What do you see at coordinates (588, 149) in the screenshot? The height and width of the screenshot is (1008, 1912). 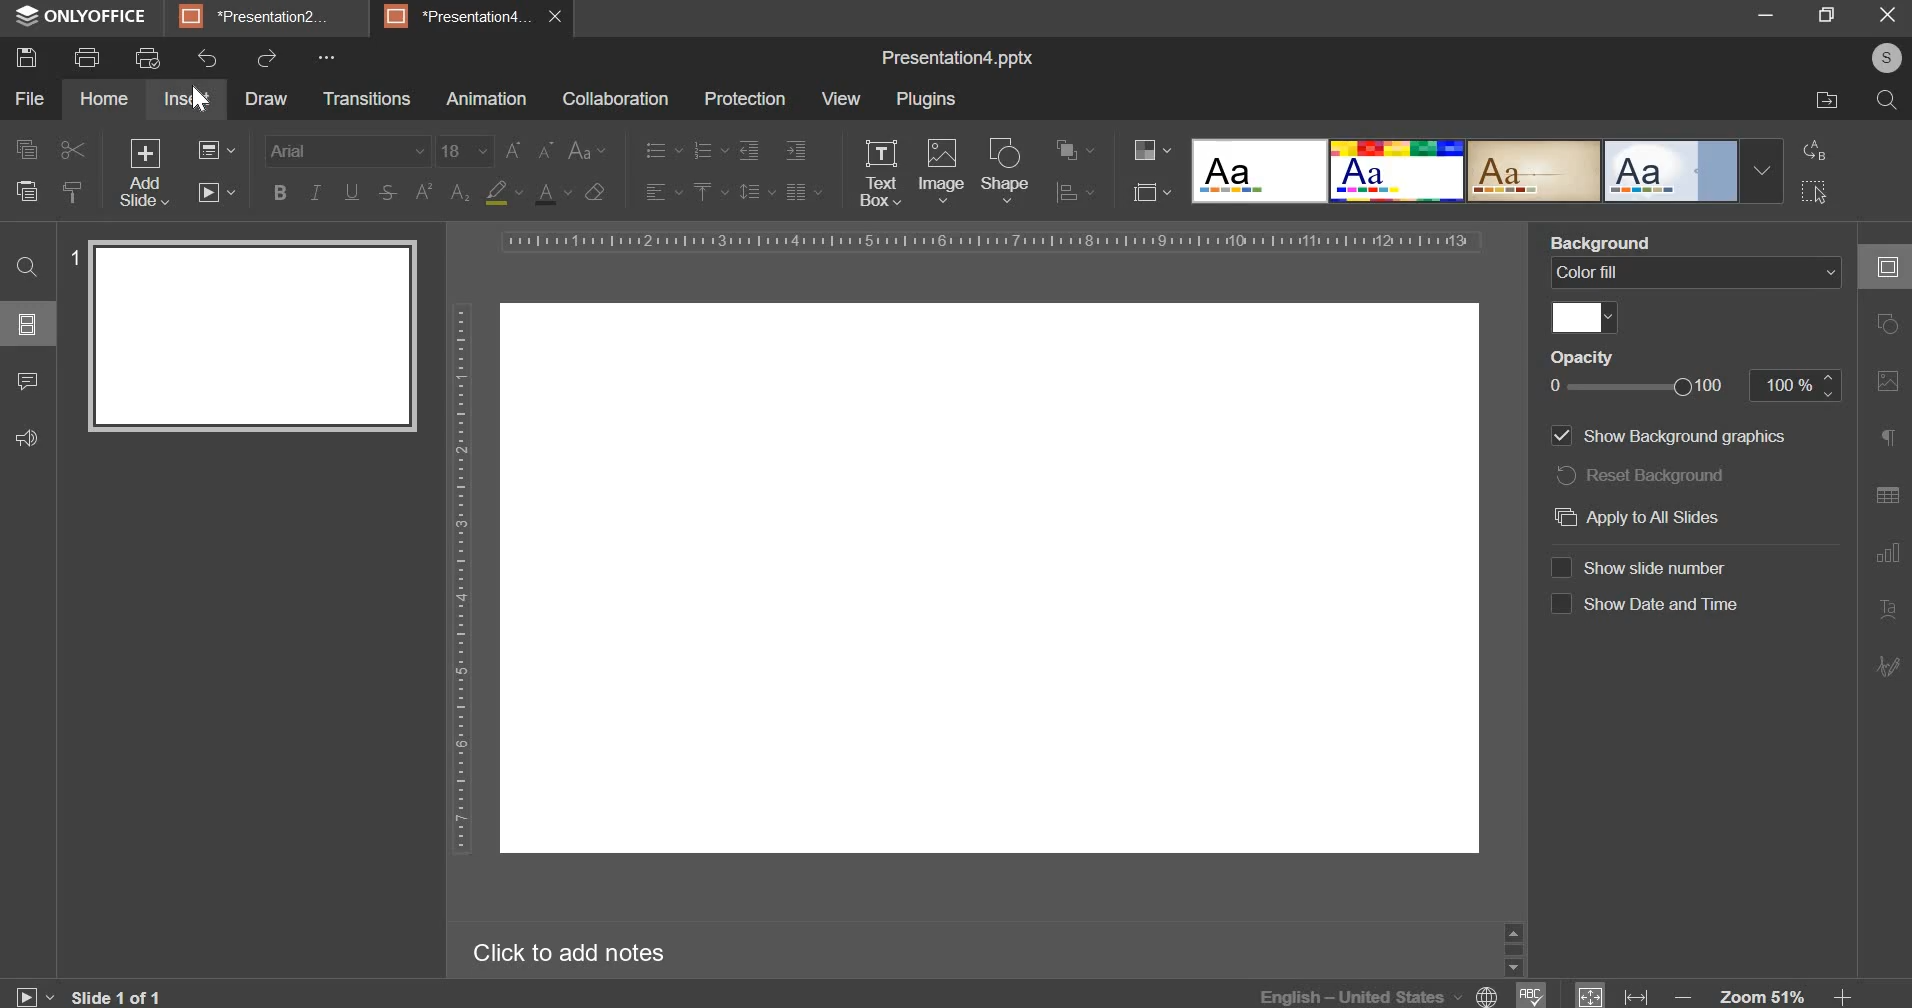 I see `change case` at bounding box center [588, 149].